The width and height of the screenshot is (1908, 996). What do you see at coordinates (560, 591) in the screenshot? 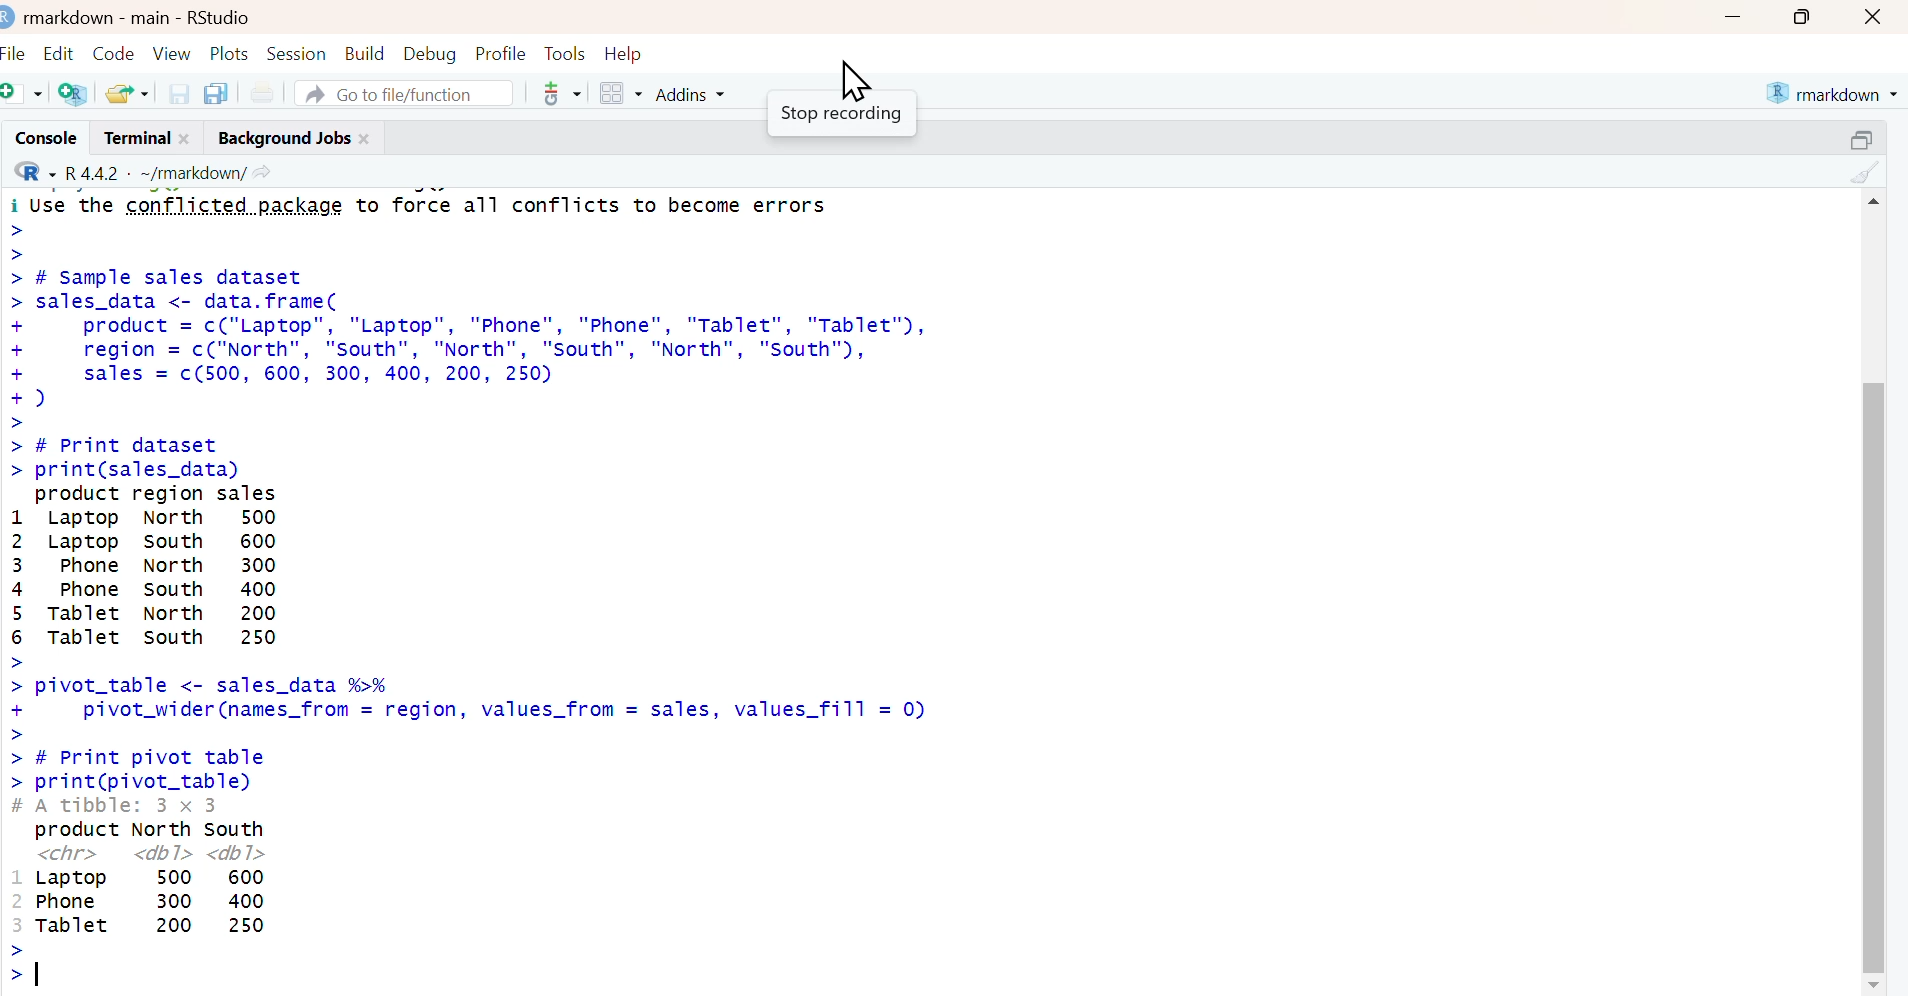
I see `i Use the conflicted package to force all conflicts to become errors
>
>
> # sample sales dataset
> sales_data <- data.frame(
+ product = c("Laptop”, "Laptop", "Phone", "Phone", "Tablet", "Tablet"),
+ region = c("North", "south", "North", "south", "North", "south"),
+ sales = c(500, 600, 300, 400, 200, 250)
+)
>
> # Print dataset
> print(sales_data)
product region sales
1 Laptop North 500
2 Laptop South 600
3 phone North 300
4 Phone south 400
5 Tablet North 200
6 Tablet south 250
>
> pivot_table <- sales_data %>%
+ pivot_wider (names_from = region, values_from = sales, values_fill = 0)
>
> # Print pivot table
> print(pivot_table)
# A tibble: 3 x 3
product North South
<chr> <dbl> <dbl>
| Laptop 500 600
Phone 300 400
Tablet 200 250
>
ql` at bounding box center [560, 591].